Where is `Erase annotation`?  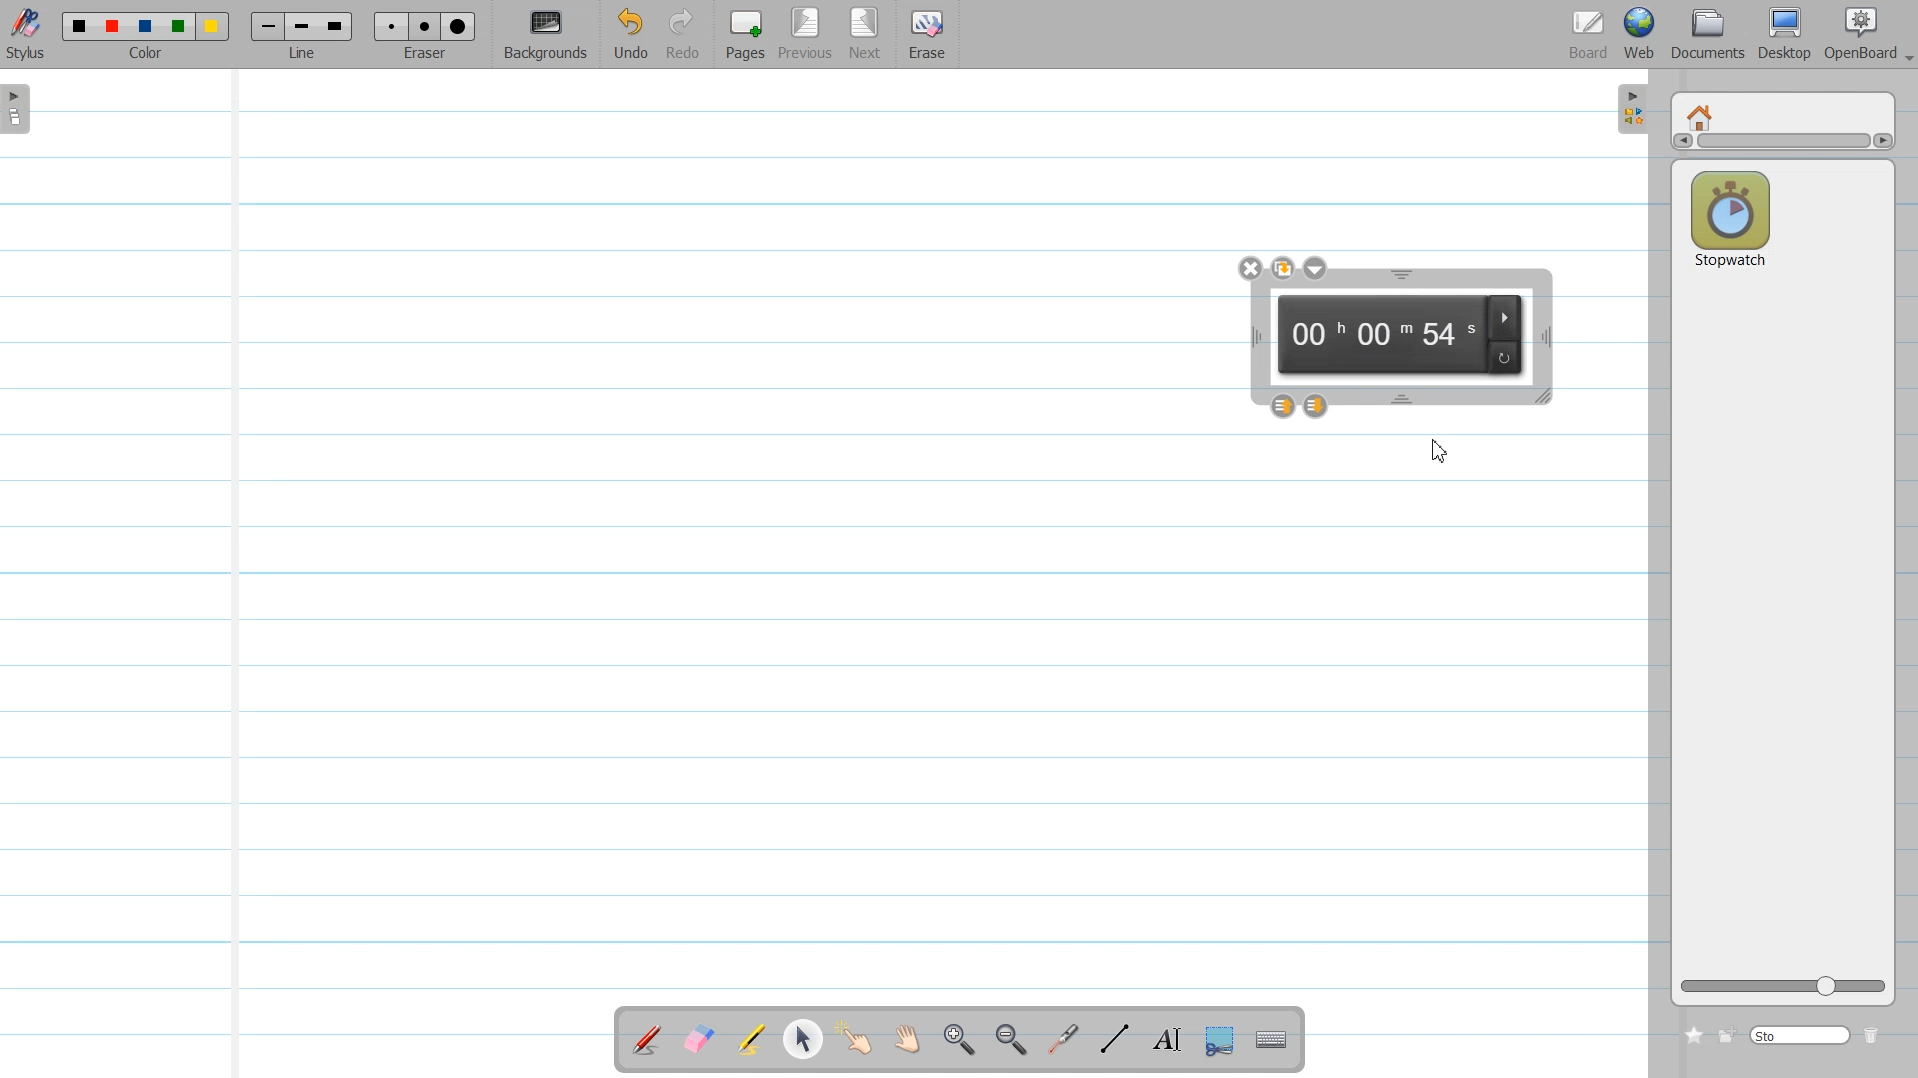
Erase annotation is located at coordinates (697, 1039).